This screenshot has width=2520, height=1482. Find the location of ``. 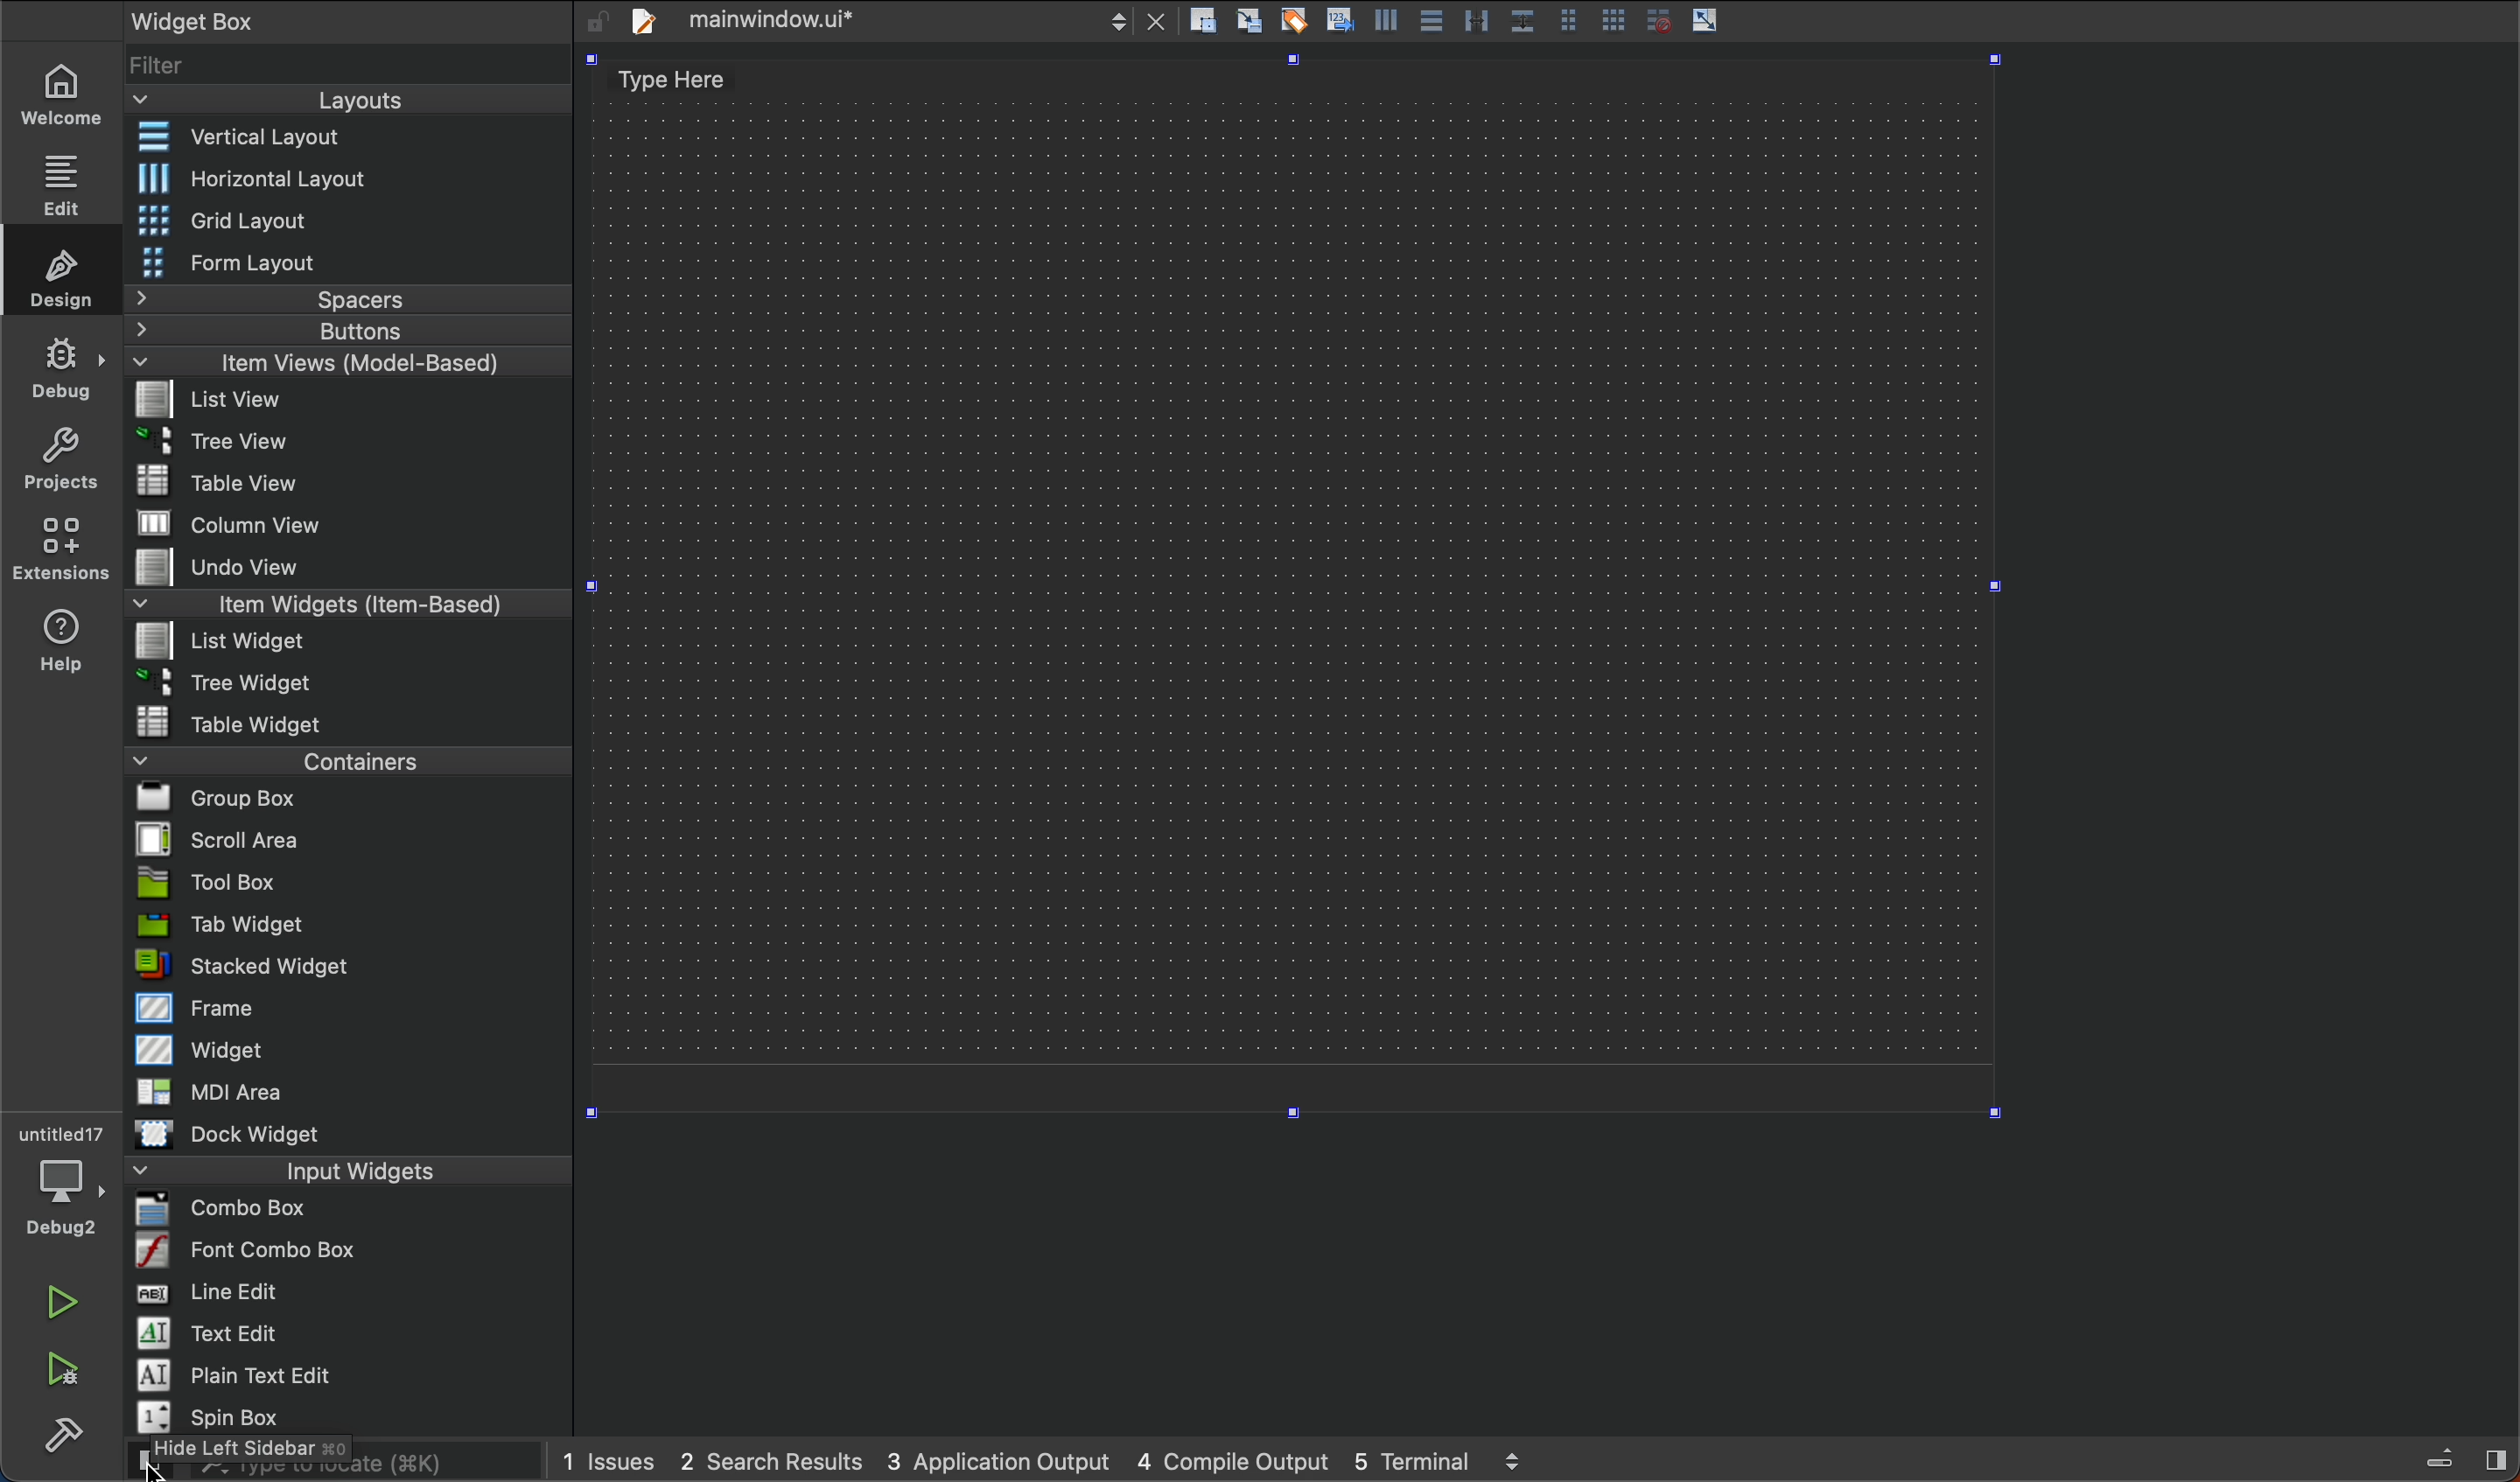

 is located at coordinates (1515, 1453).